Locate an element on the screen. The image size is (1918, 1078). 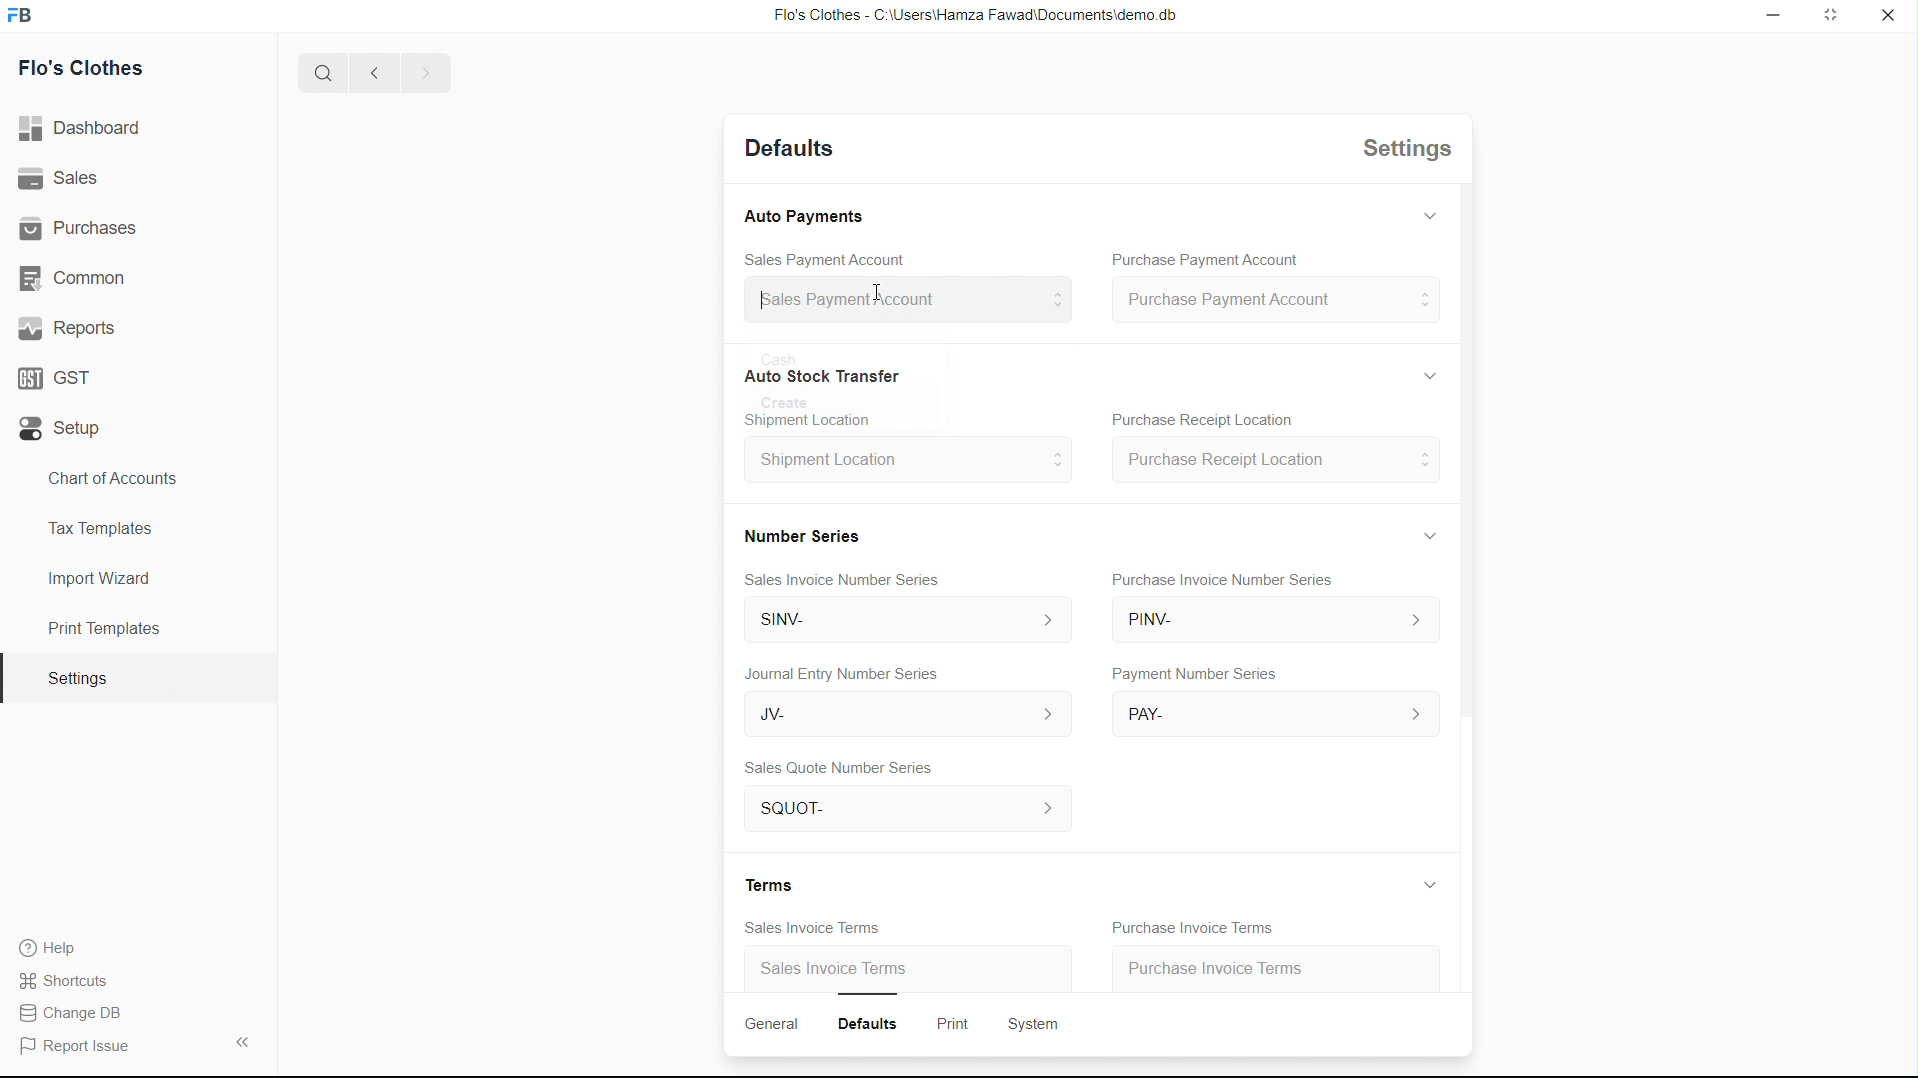
Change DB is located at coordinates (77, 1014).